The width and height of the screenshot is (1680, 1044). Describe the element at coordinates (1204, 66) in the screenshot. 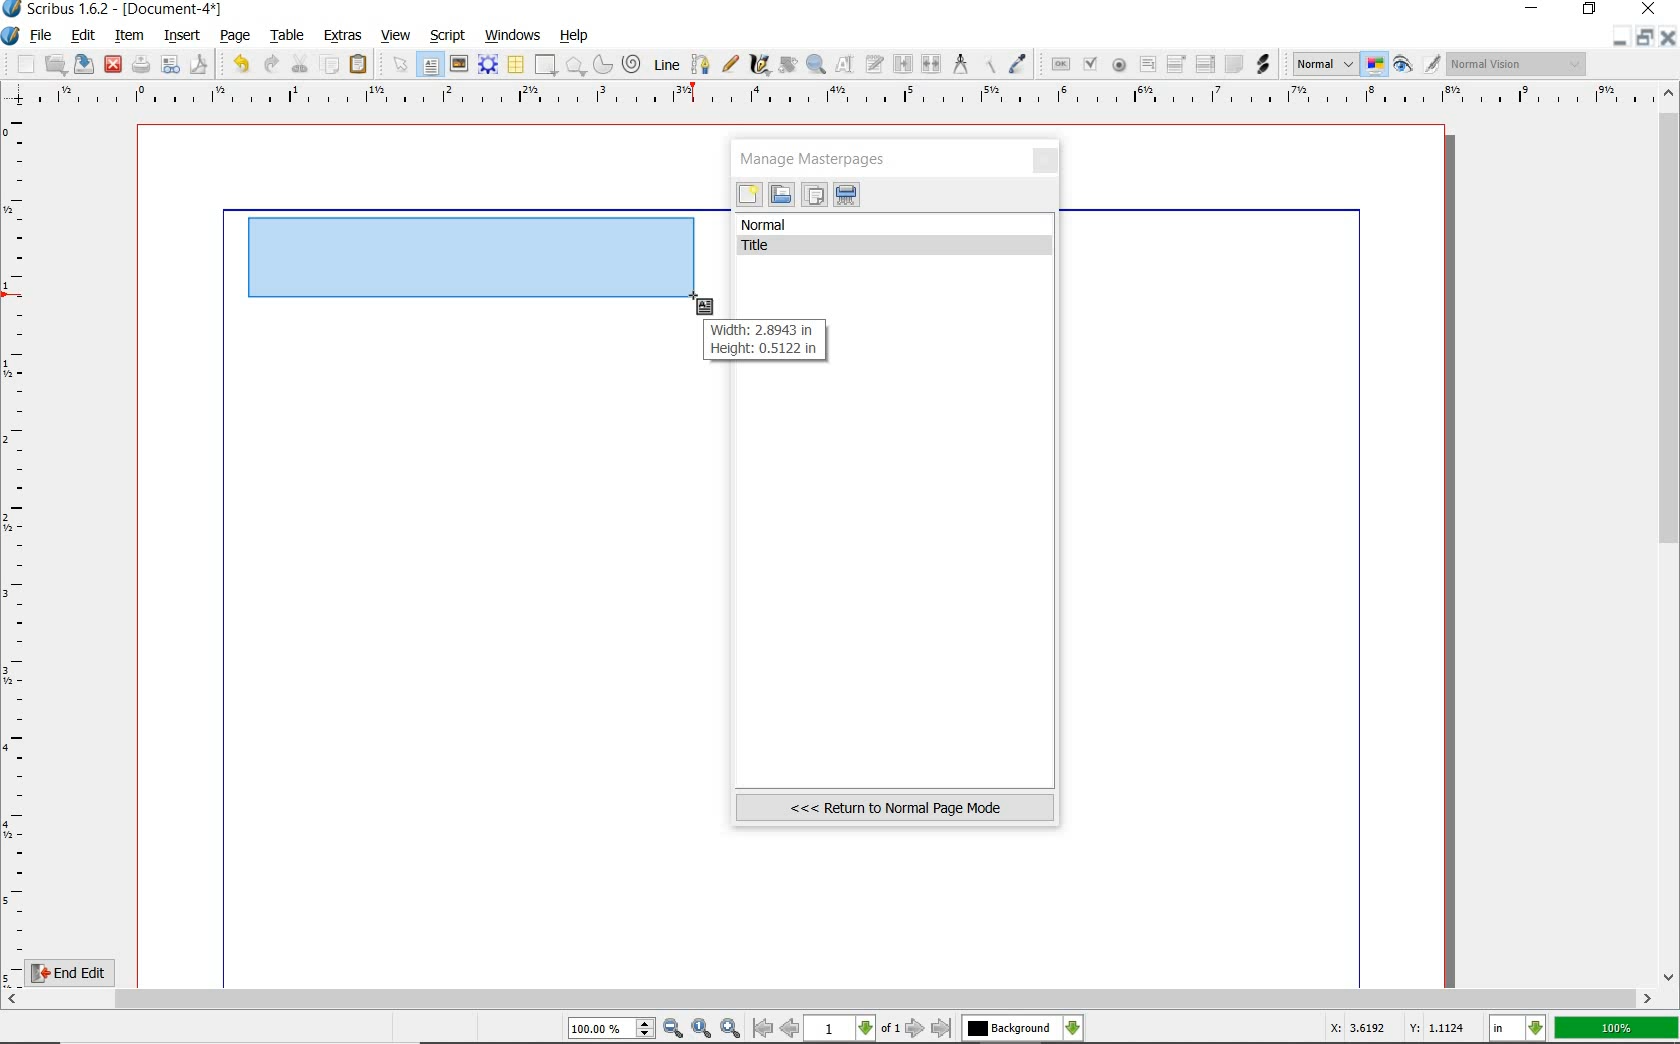

I see `pdf list box` at that location.